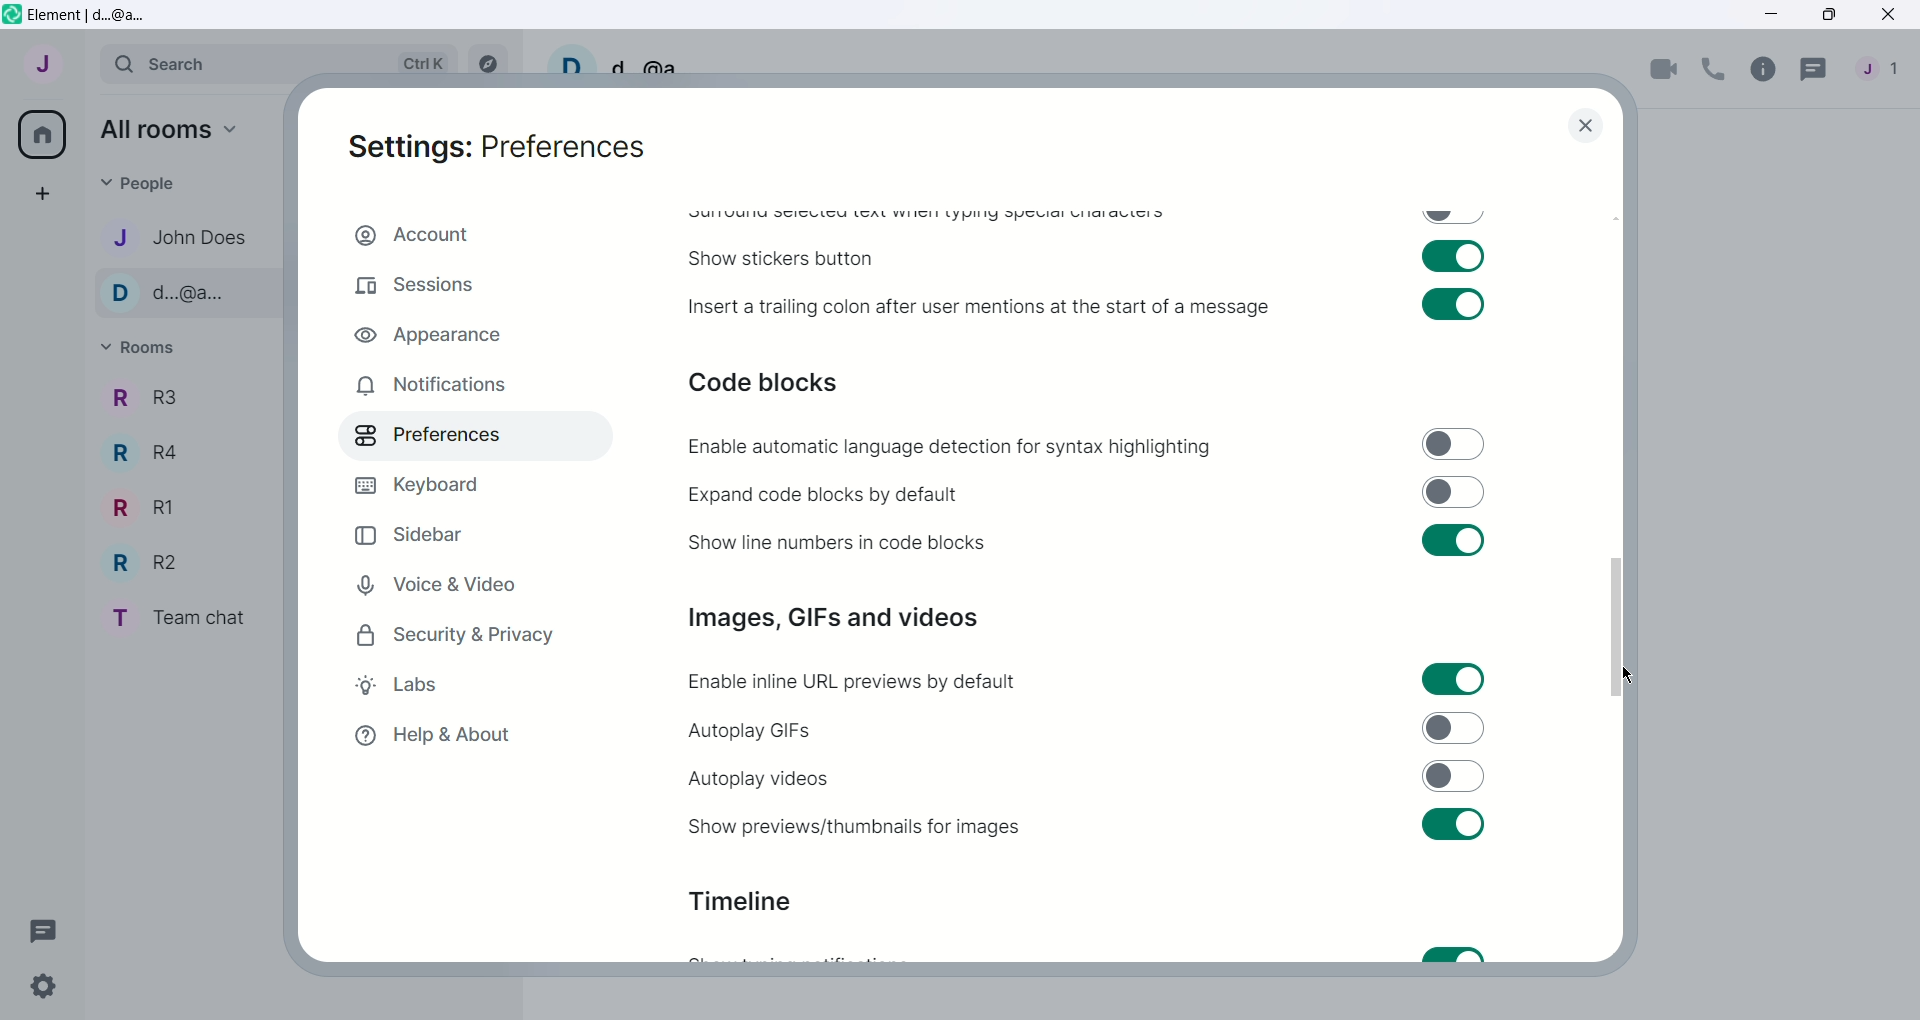 The width and height of the screenshot is (1920, 1020). What do you see at coordinates (1773, 13) in the screenshot?
I see `Minimize` at bounding box center [1773, 13].